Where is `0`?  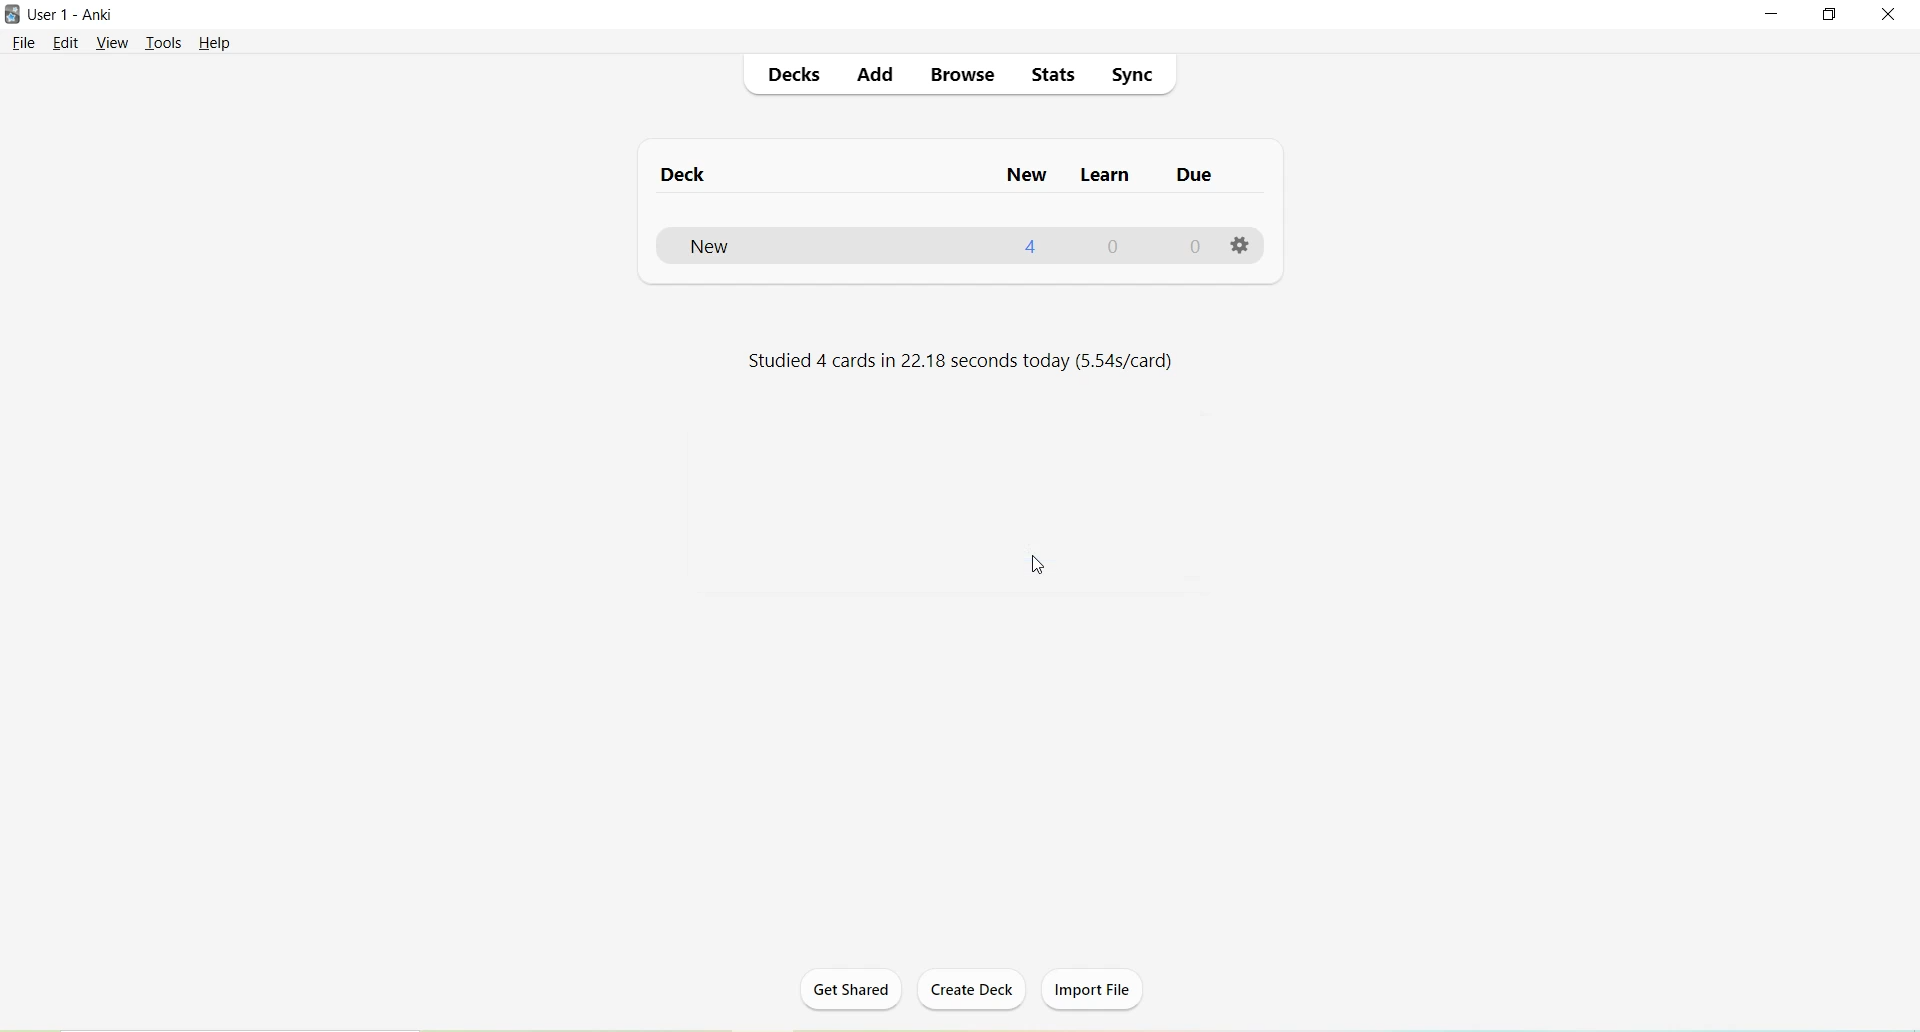 0 is located at coordinates (1114, 247).